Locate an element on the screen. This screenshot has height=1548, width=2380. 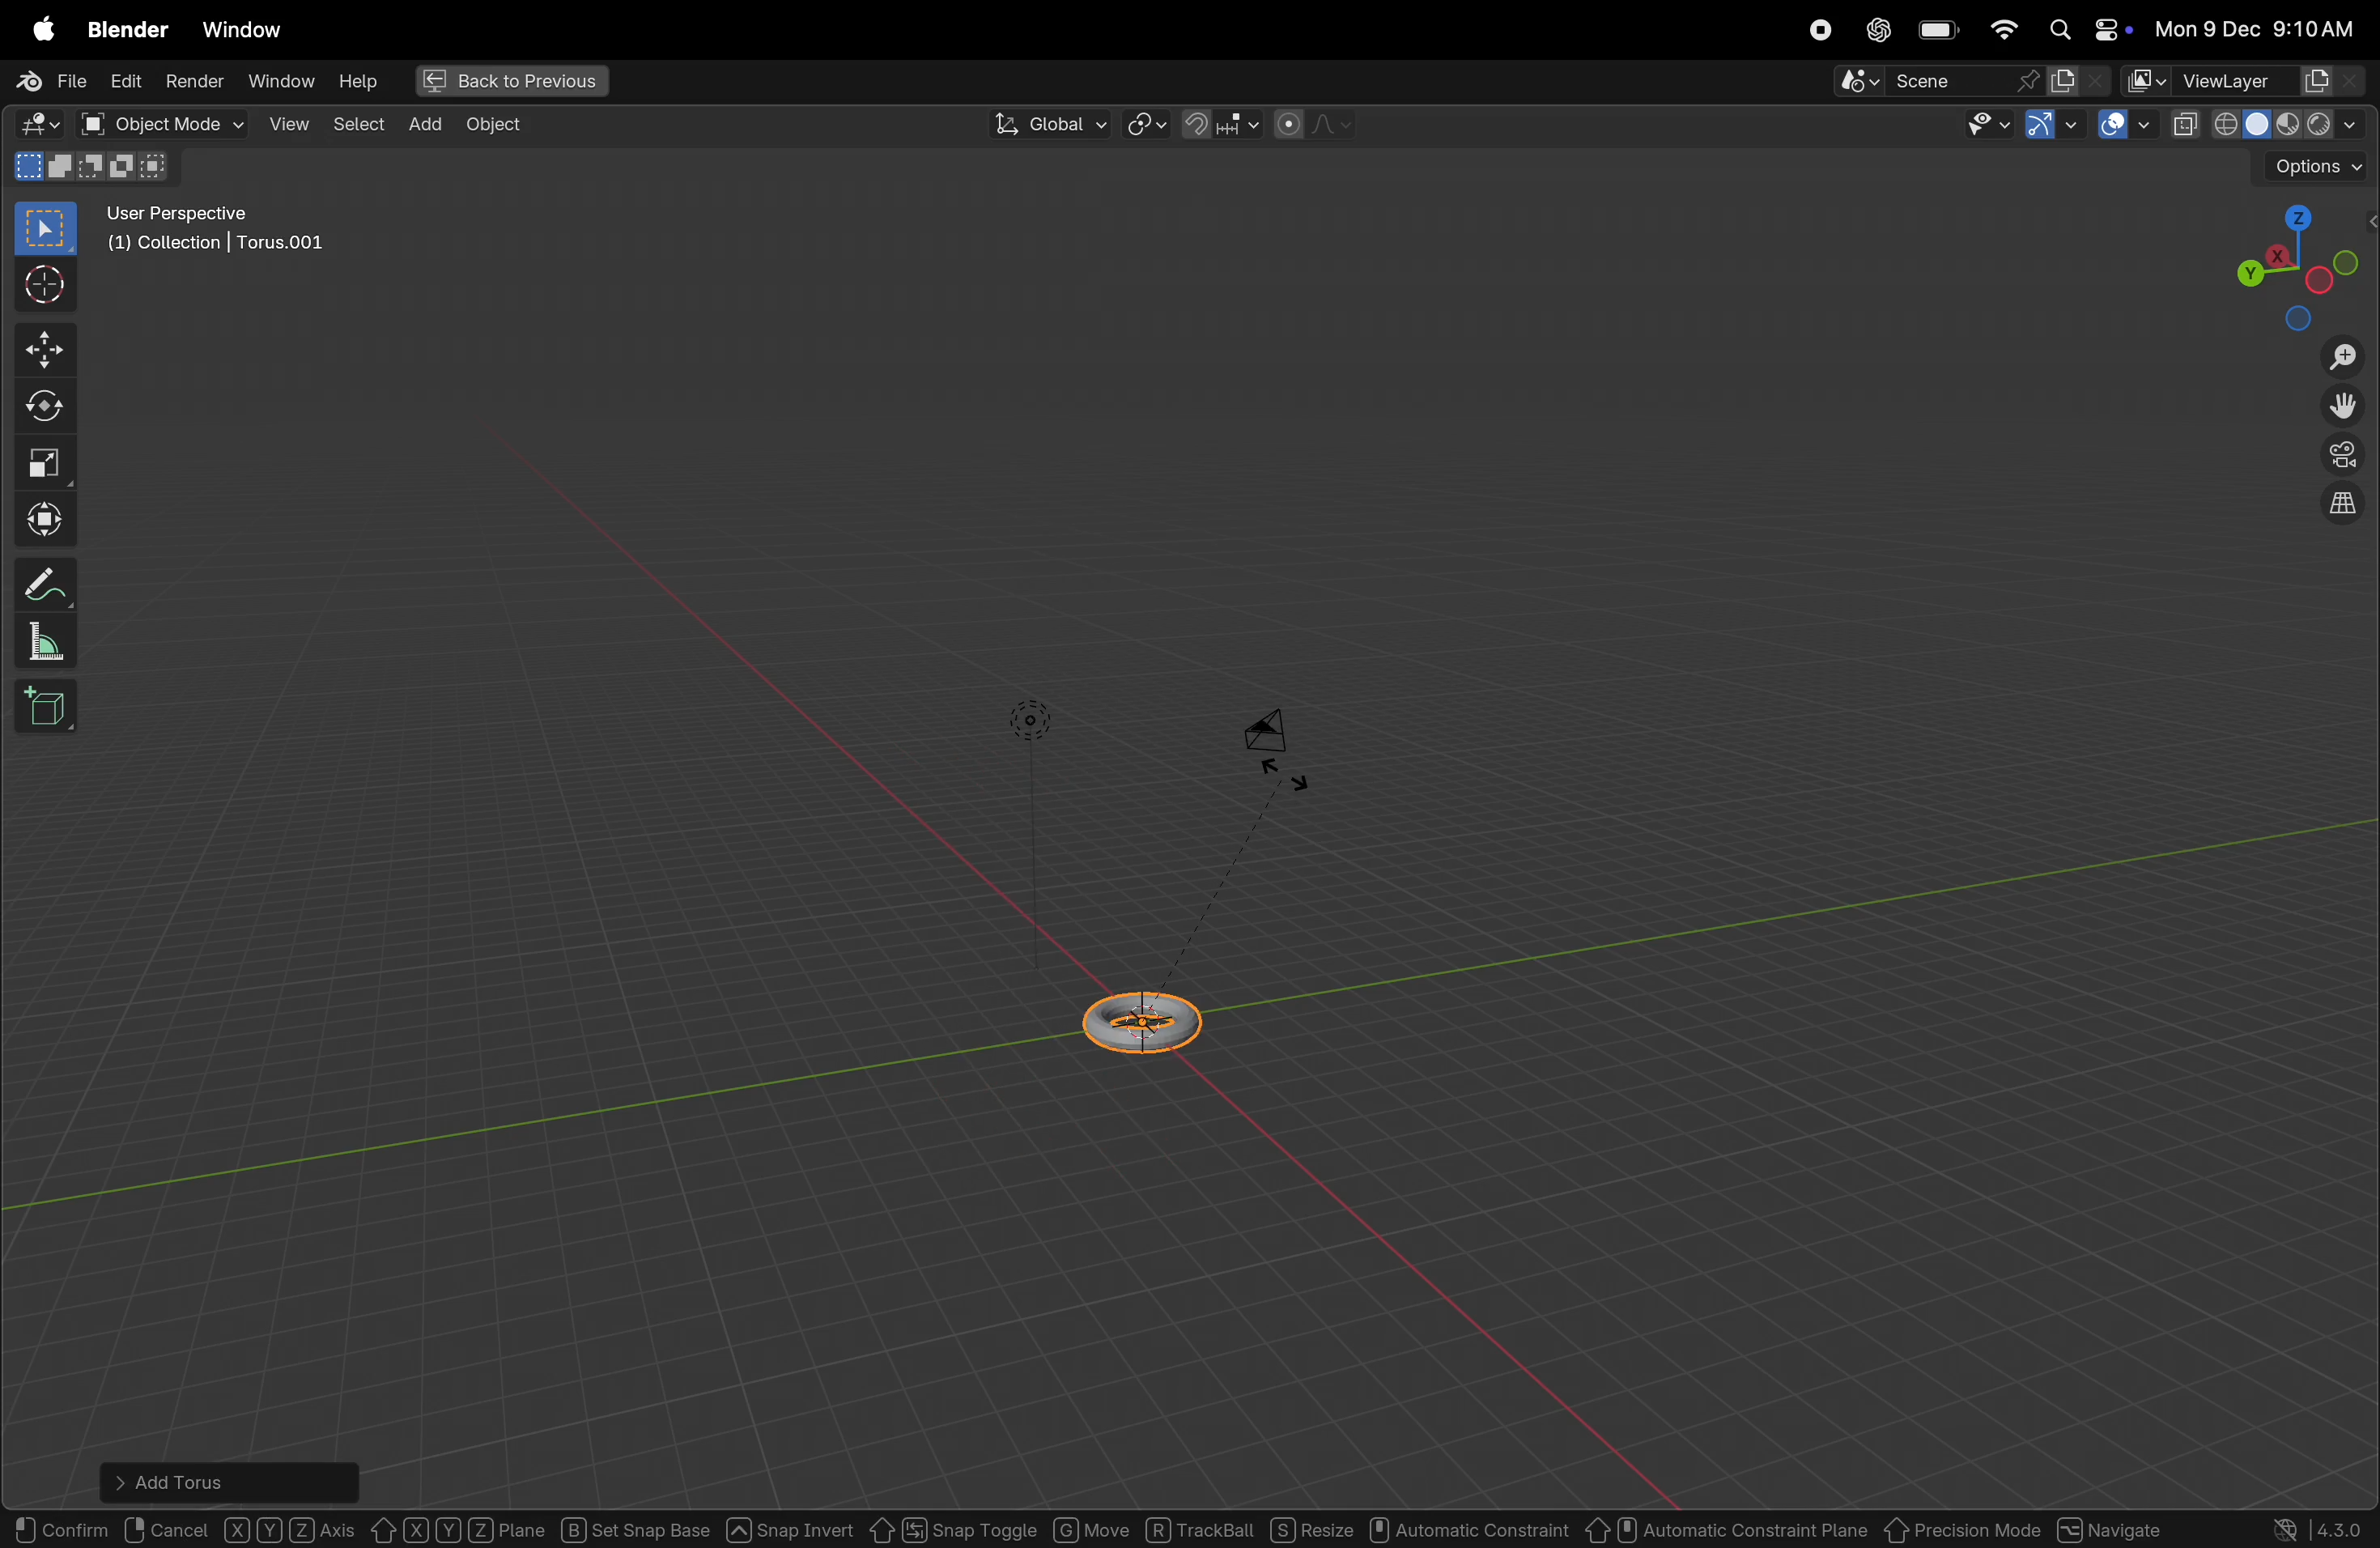
visibility is located at coordinates (1982, 127).